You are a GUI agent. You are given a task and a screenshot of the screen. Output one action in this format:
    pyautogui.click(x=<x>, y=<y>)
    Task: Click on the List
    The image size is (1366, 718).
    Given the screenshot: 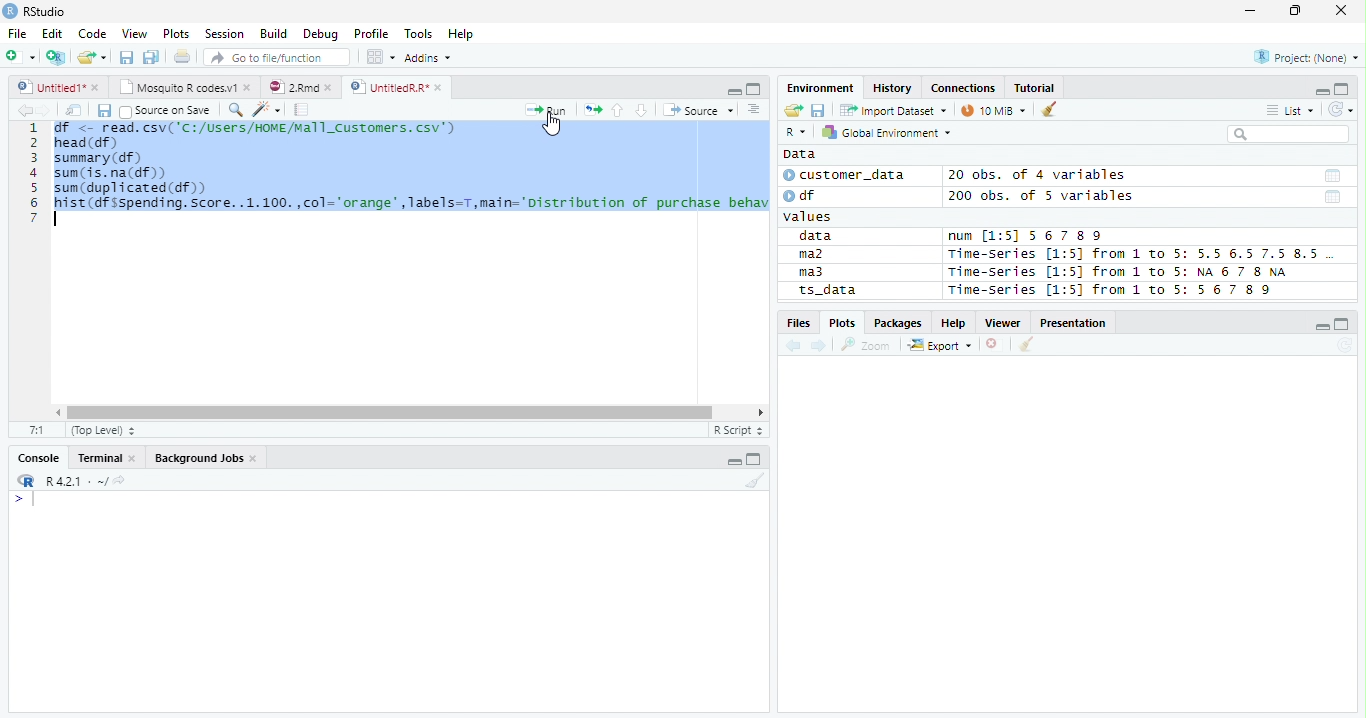 What is the action you would take?
    pyautogui.click(x=1289, y=111)
    